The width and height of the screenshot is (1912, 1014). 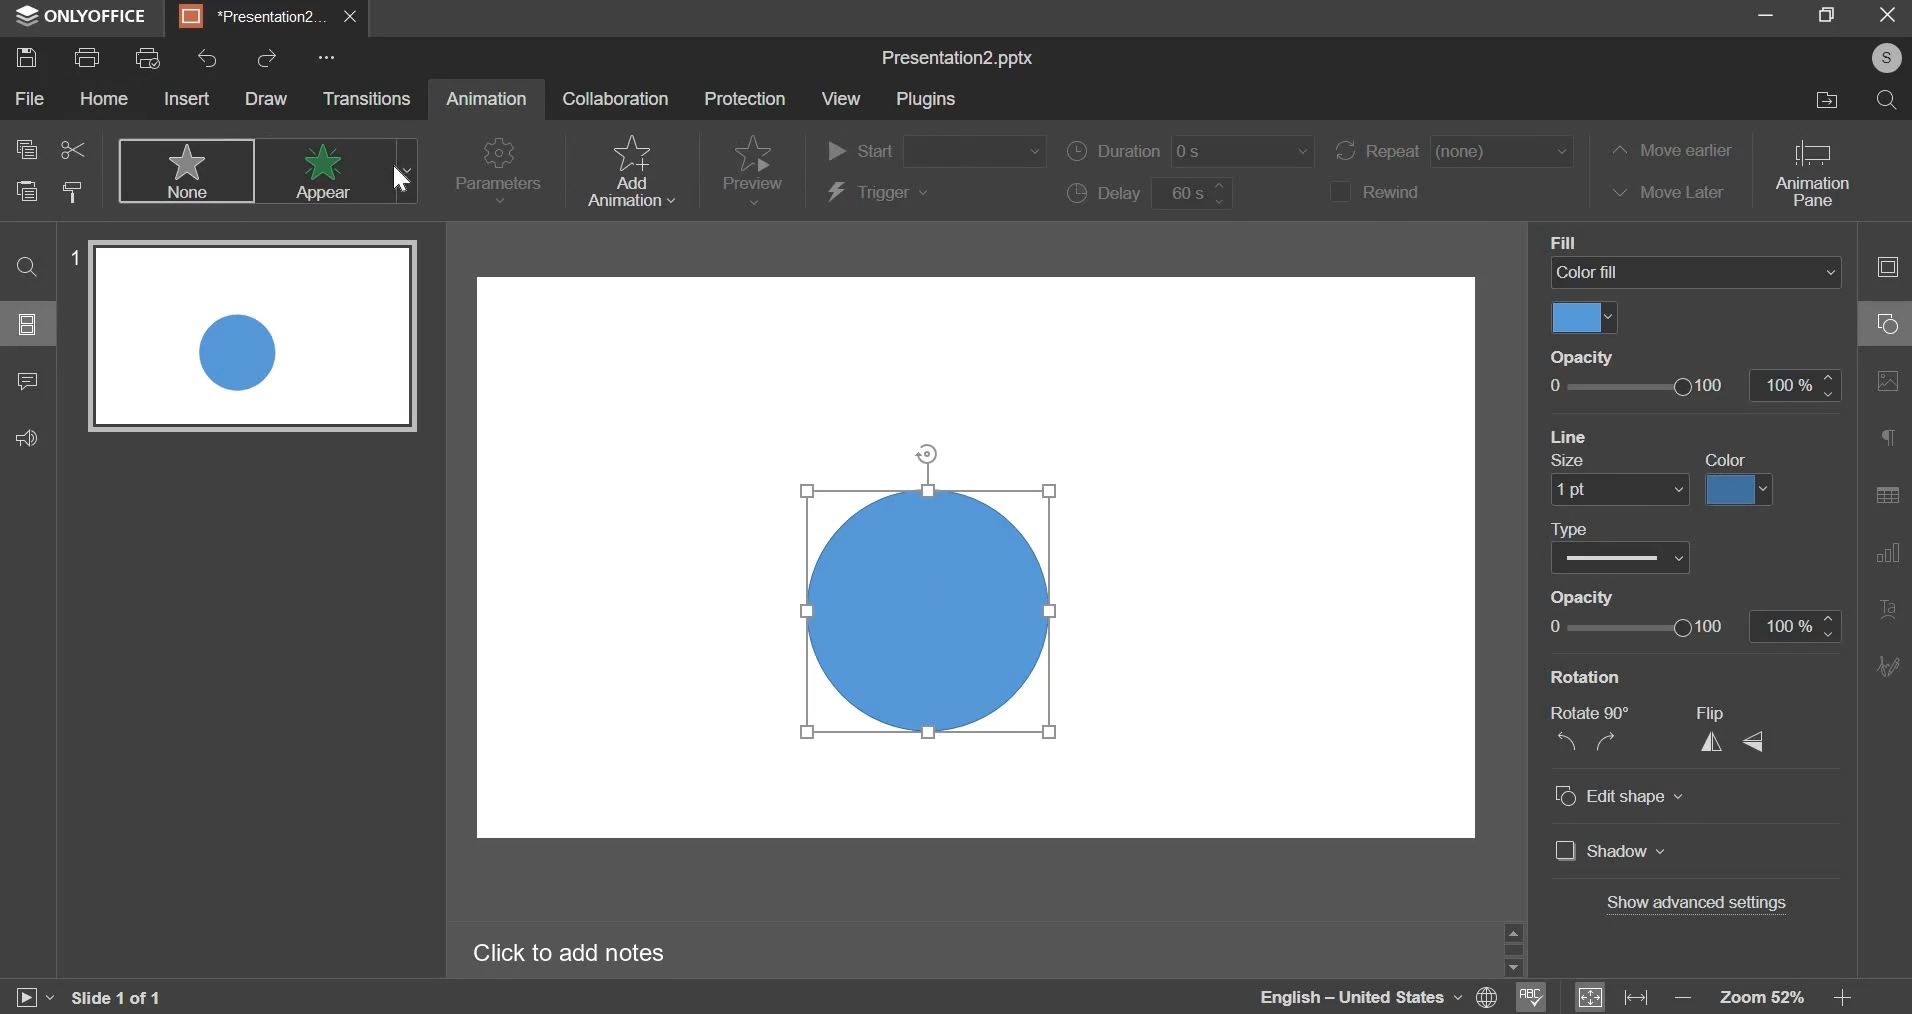 I want to click on right side bar, so click(x=1883, y=466).